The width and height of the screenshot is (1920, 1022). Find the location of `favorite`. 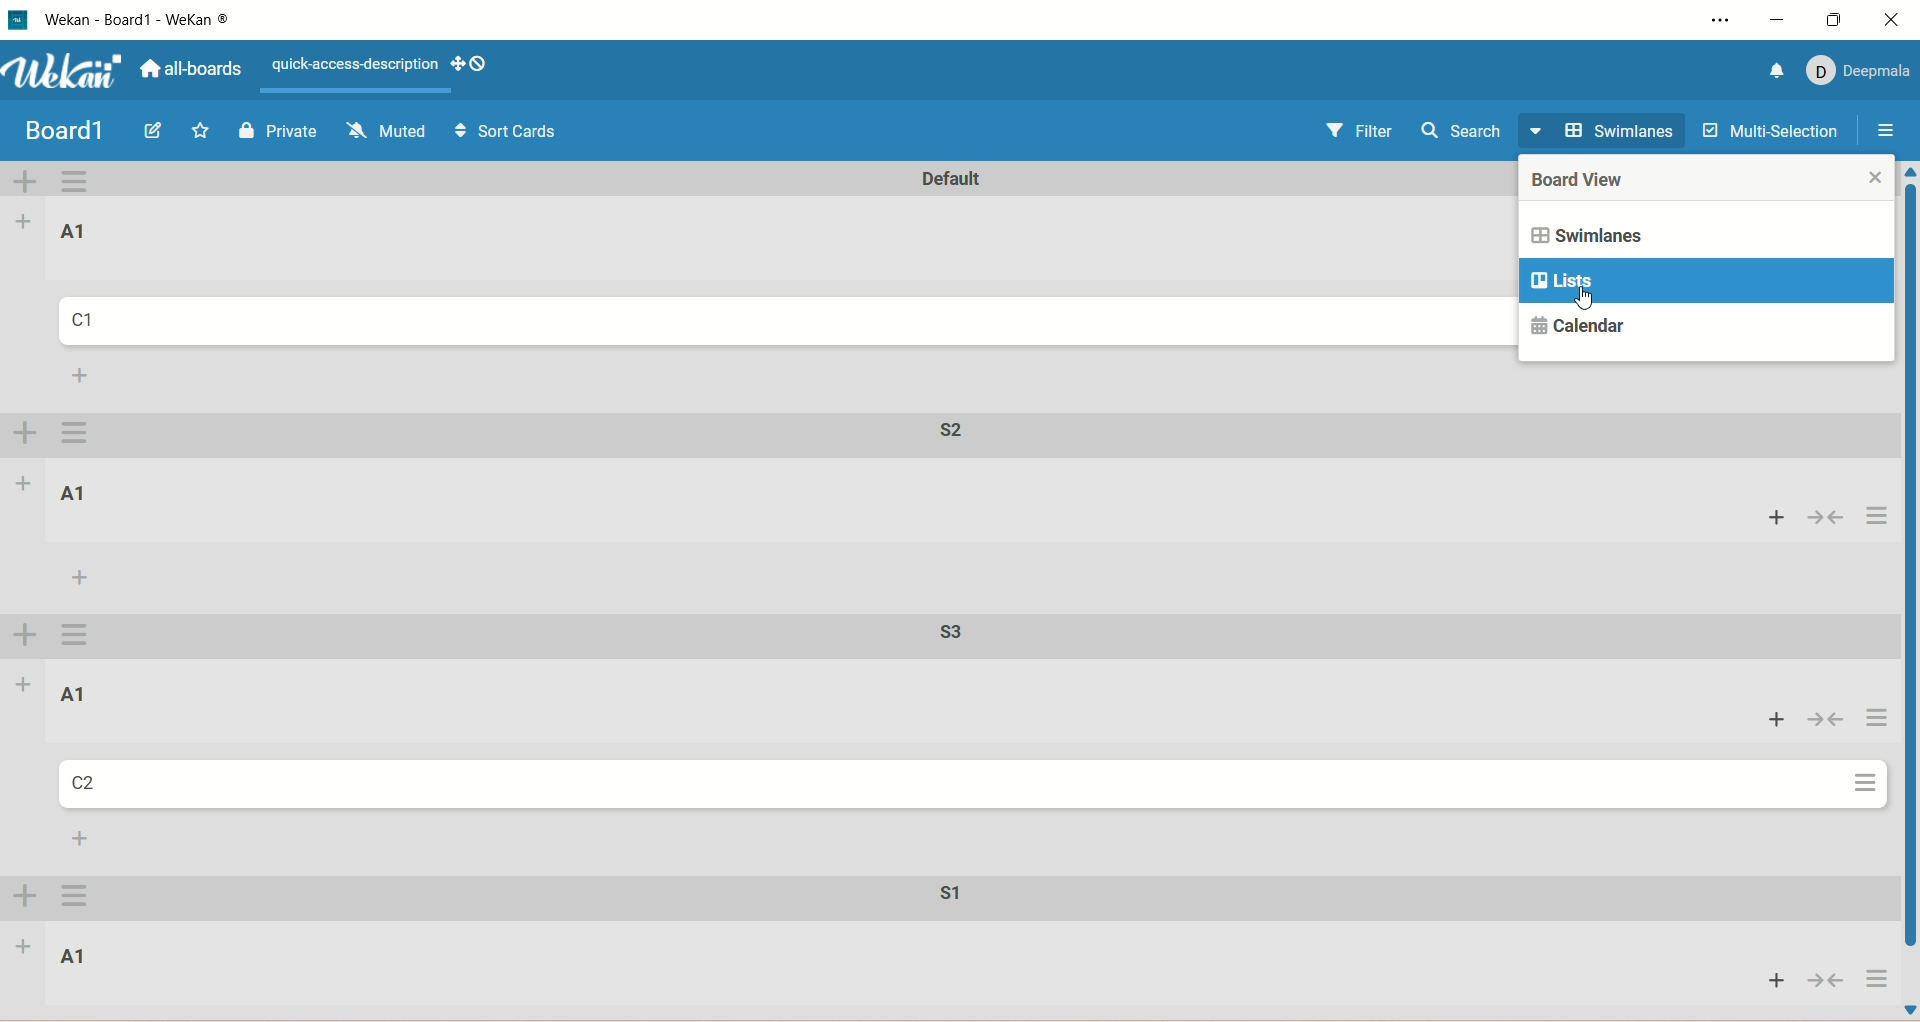

favorite is located at coordinates (201, 131).